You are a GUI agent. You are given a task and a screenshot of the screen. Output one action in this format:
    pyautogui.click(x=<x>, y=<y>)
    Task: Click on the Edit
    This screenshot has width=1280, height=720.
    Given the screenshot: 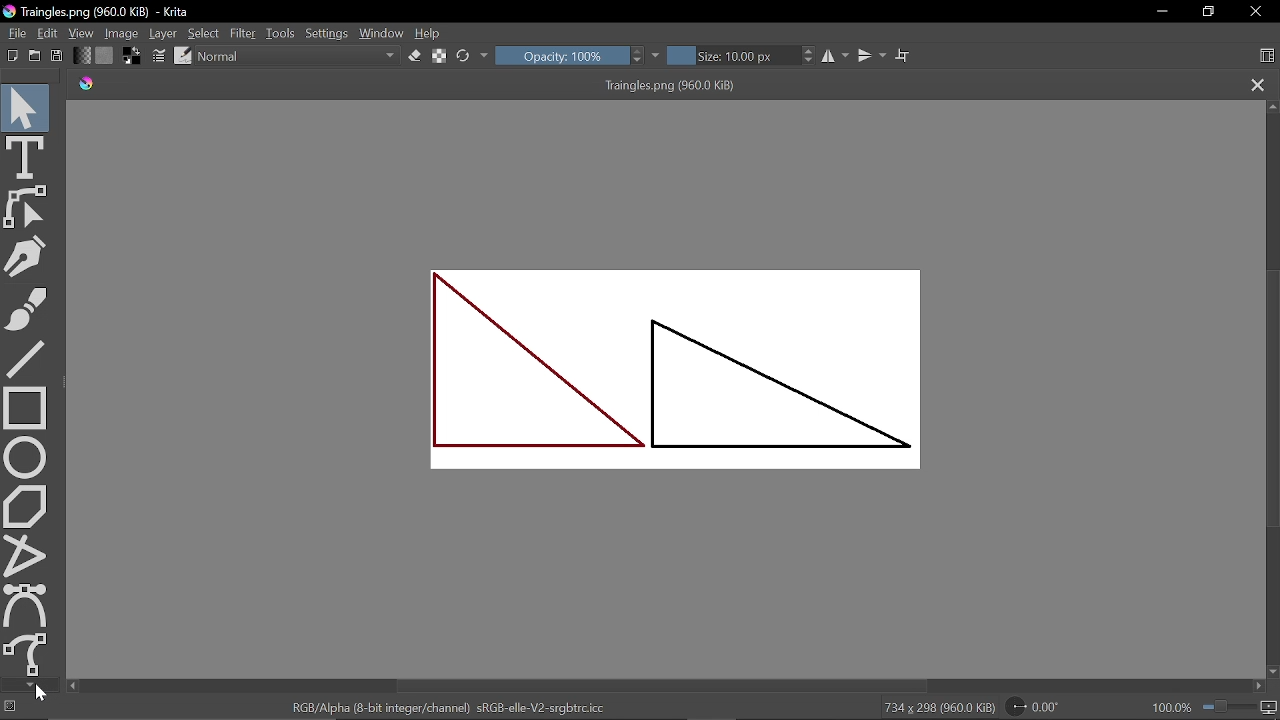 What is the action you would take?
    pyautogui.click(x=49, y=34)
    